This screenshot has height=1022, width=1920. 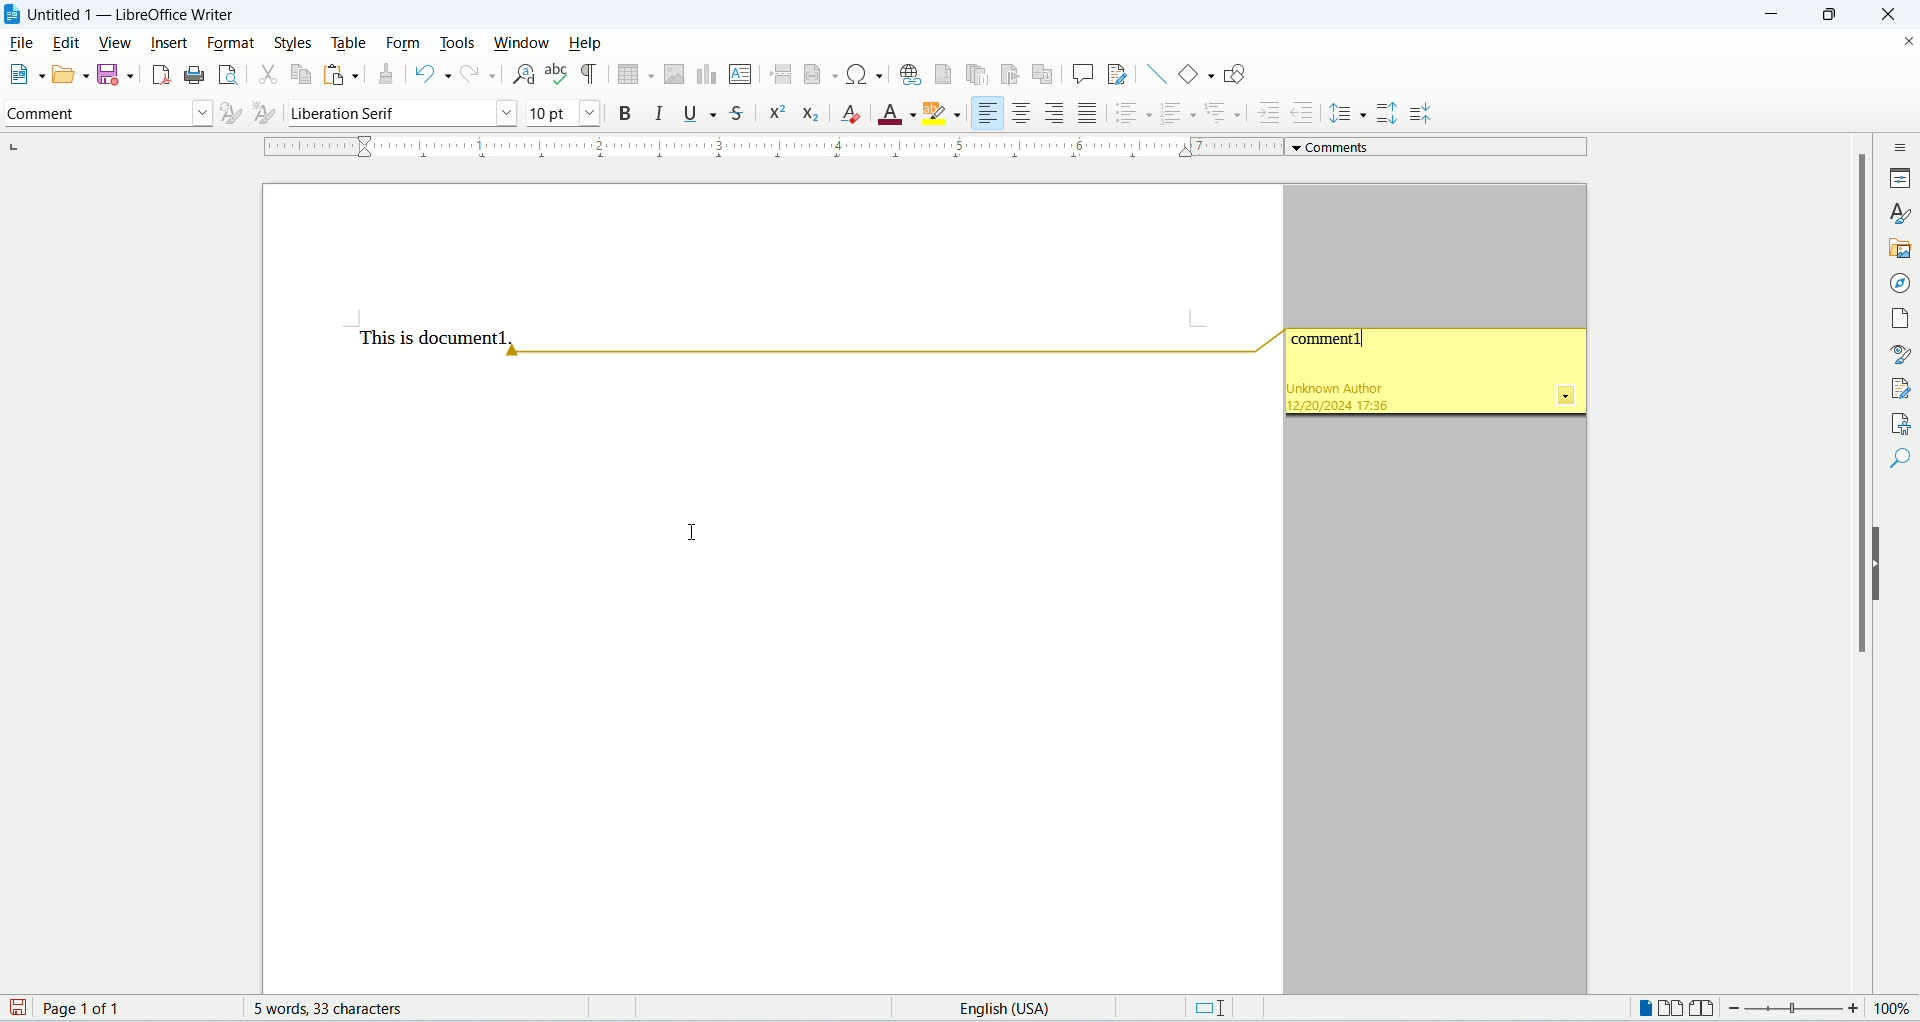 I want to click on undo, so click(x=433, y=78).